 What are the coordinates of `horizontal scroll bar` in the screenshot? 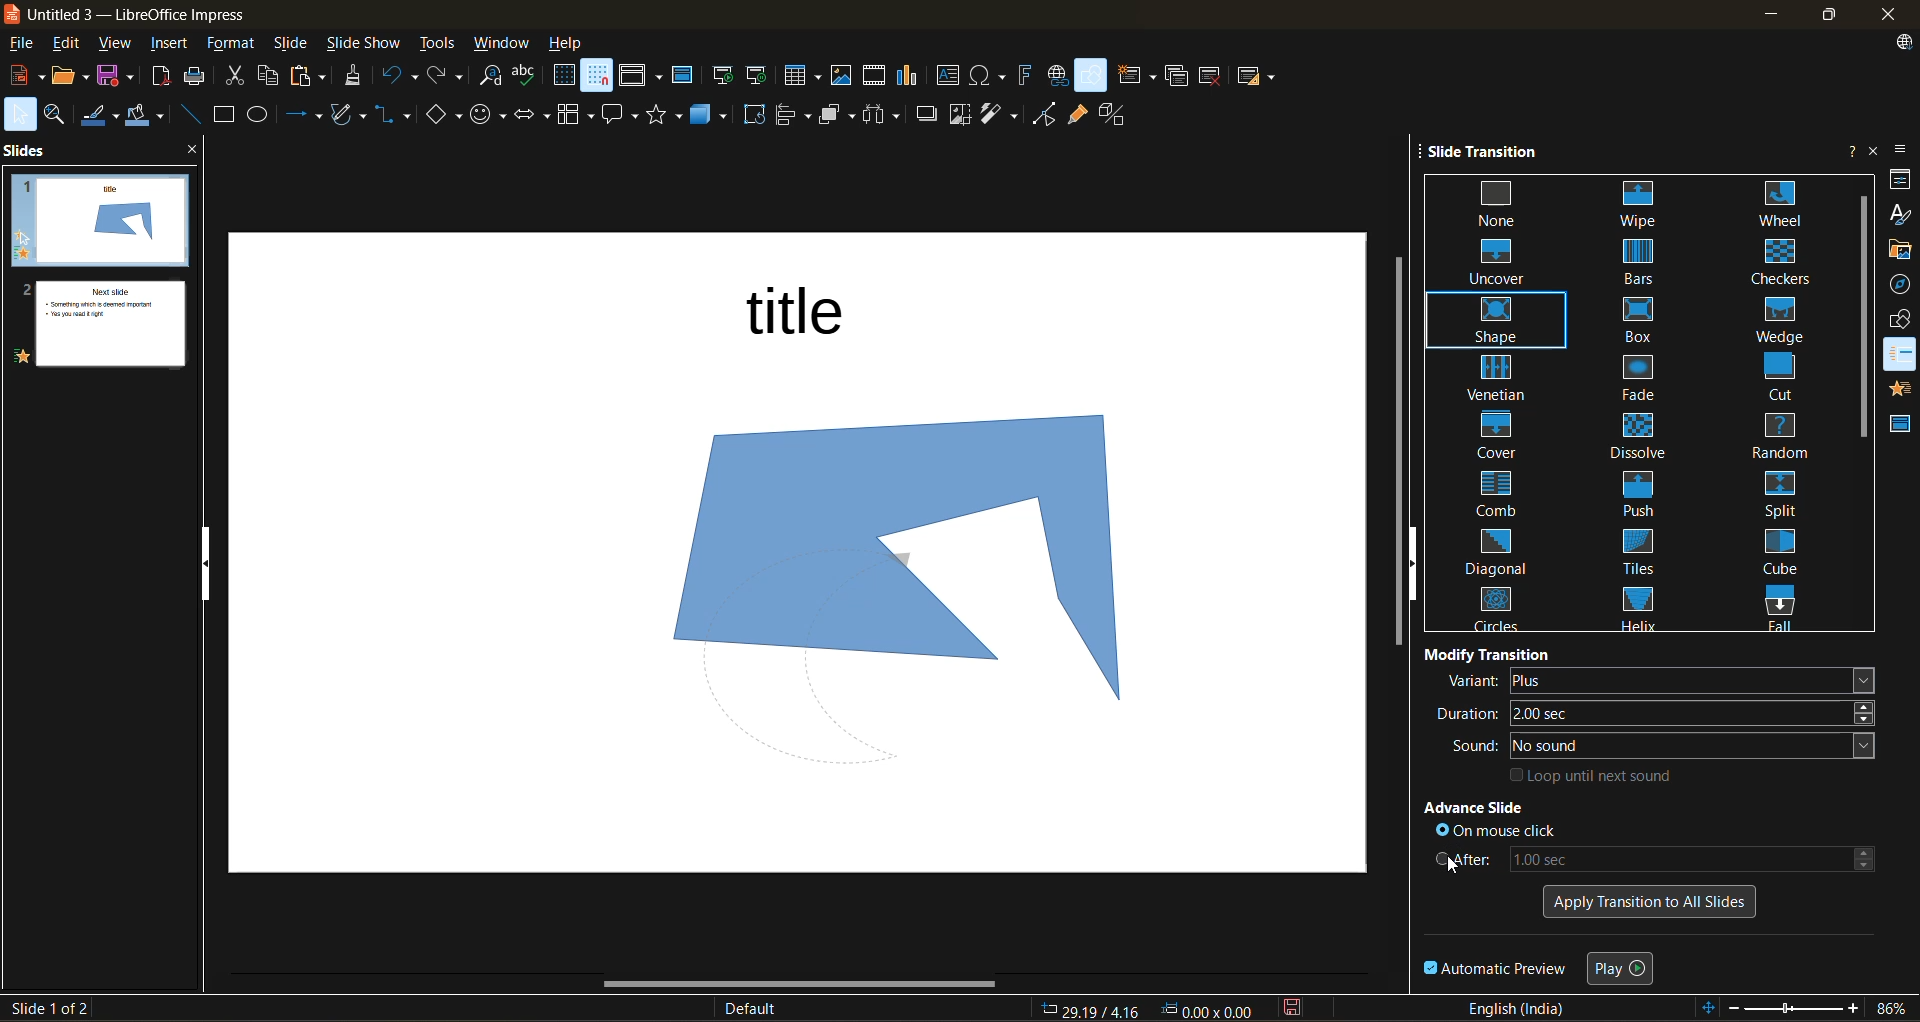 It's located at (786, 987).